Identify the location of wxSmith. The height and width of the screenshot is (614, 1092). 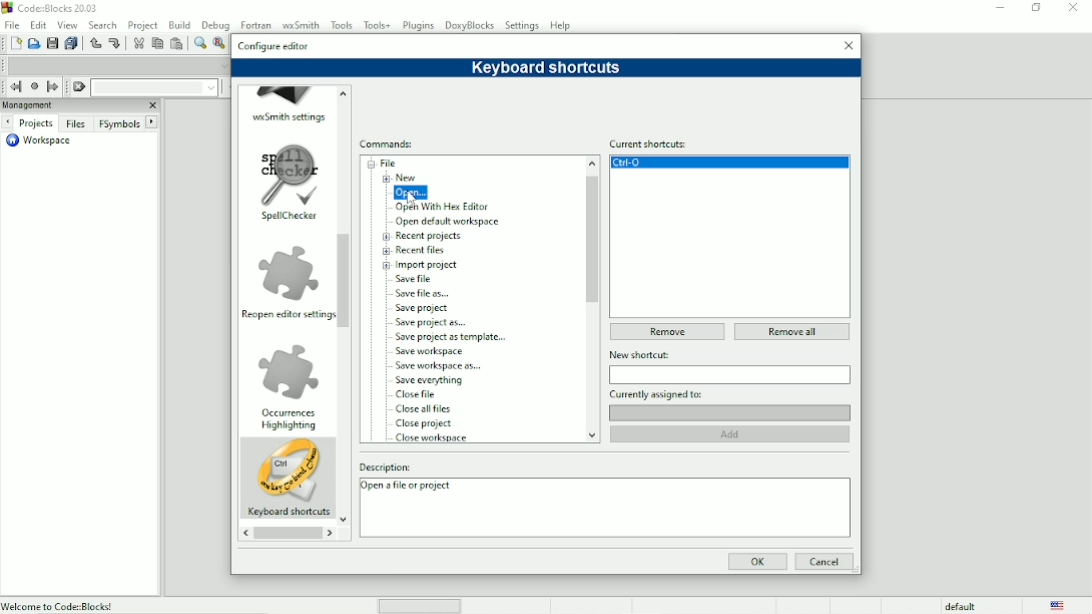
(299, 23).